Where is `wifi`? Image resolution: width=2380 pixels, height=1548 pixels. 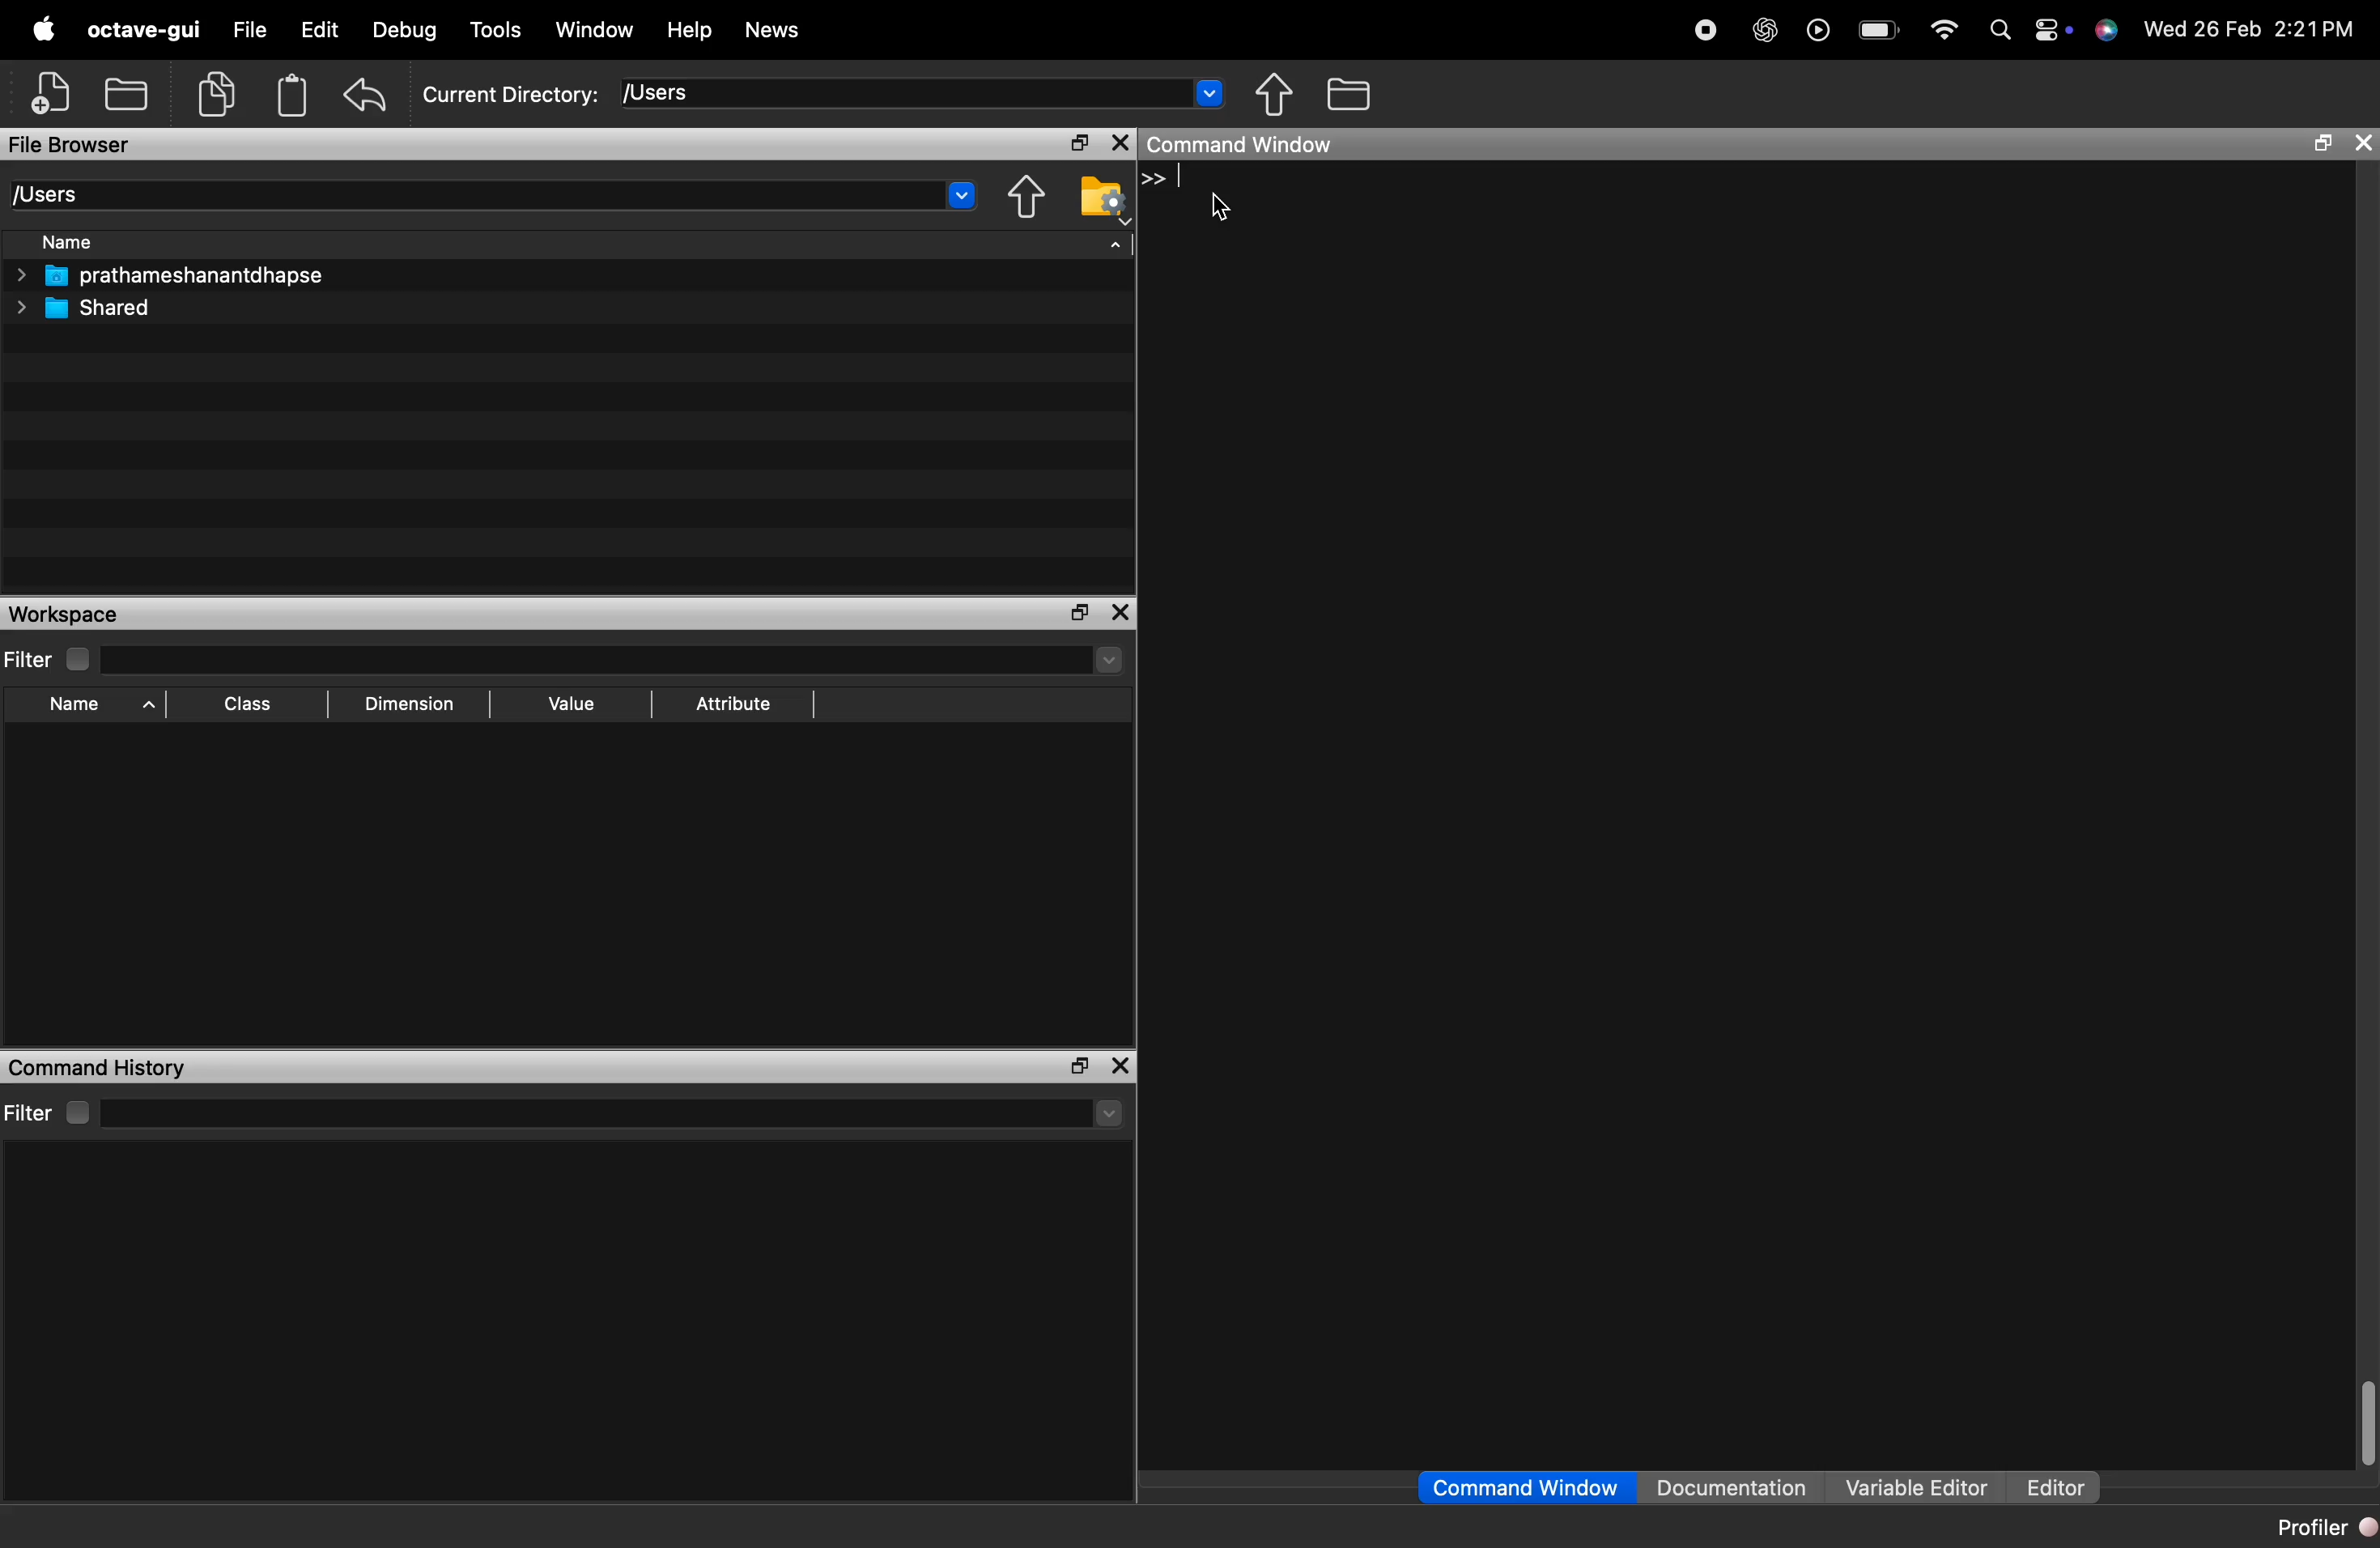
wifi is located at coordinates (1949, 22).